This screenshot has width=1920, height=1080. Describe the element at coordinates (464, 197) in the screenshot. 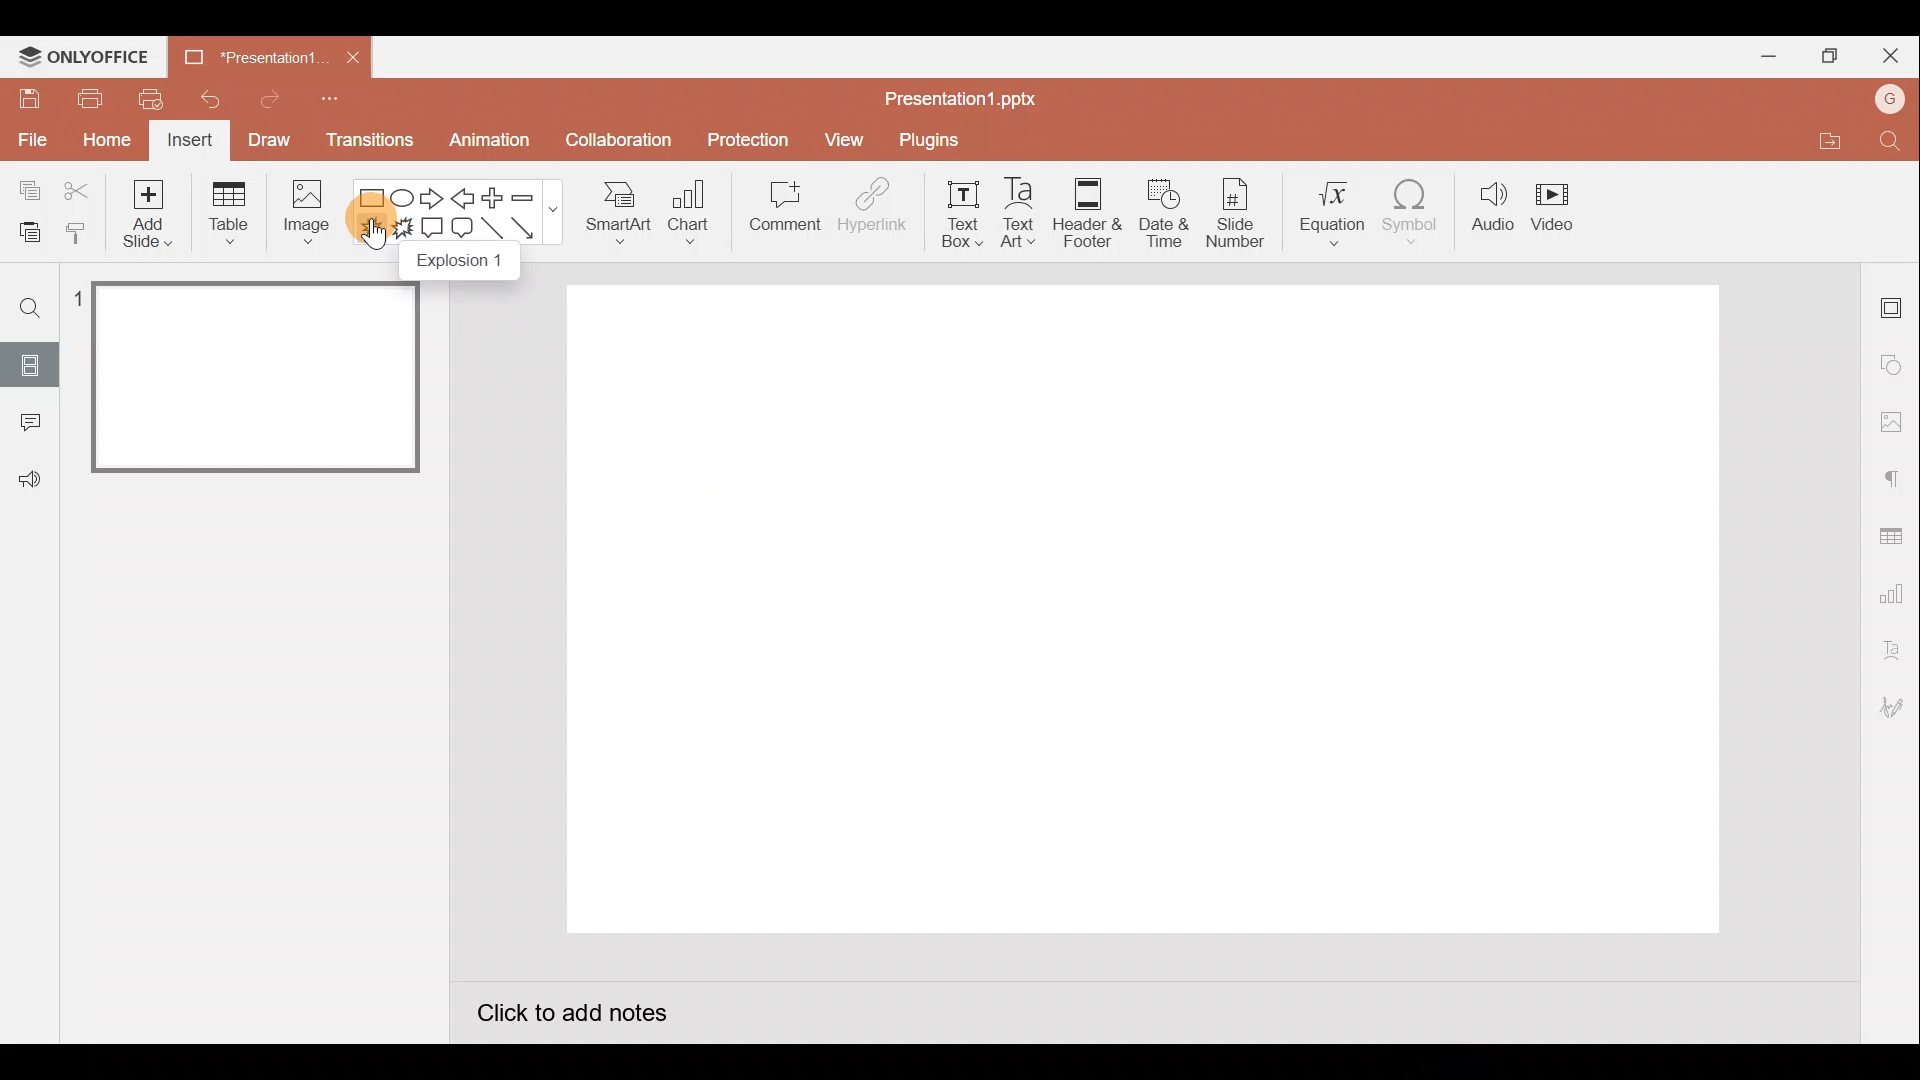

I see `Left arrow` at that location.